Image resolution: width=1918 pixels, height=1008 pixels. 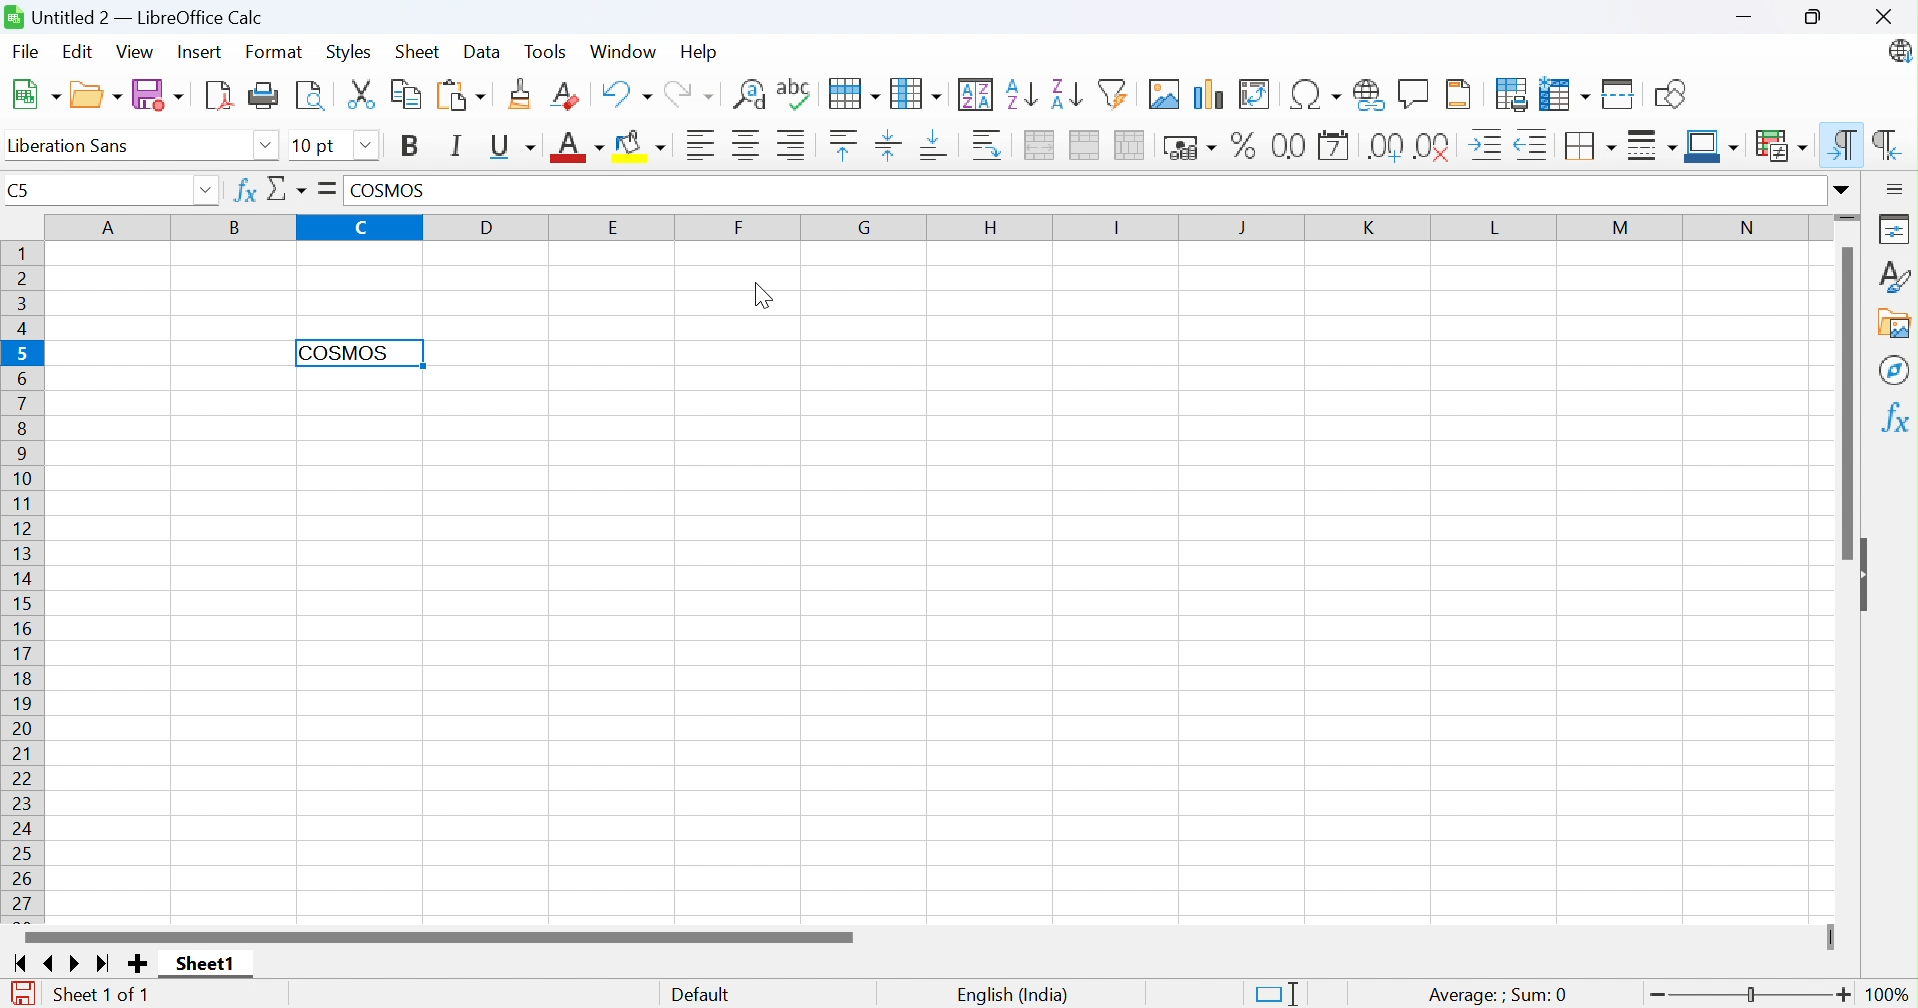 What do you see at coordinates (1889, 996) in the screenshot?
I see `100%` at bounding box center [1889, 996].